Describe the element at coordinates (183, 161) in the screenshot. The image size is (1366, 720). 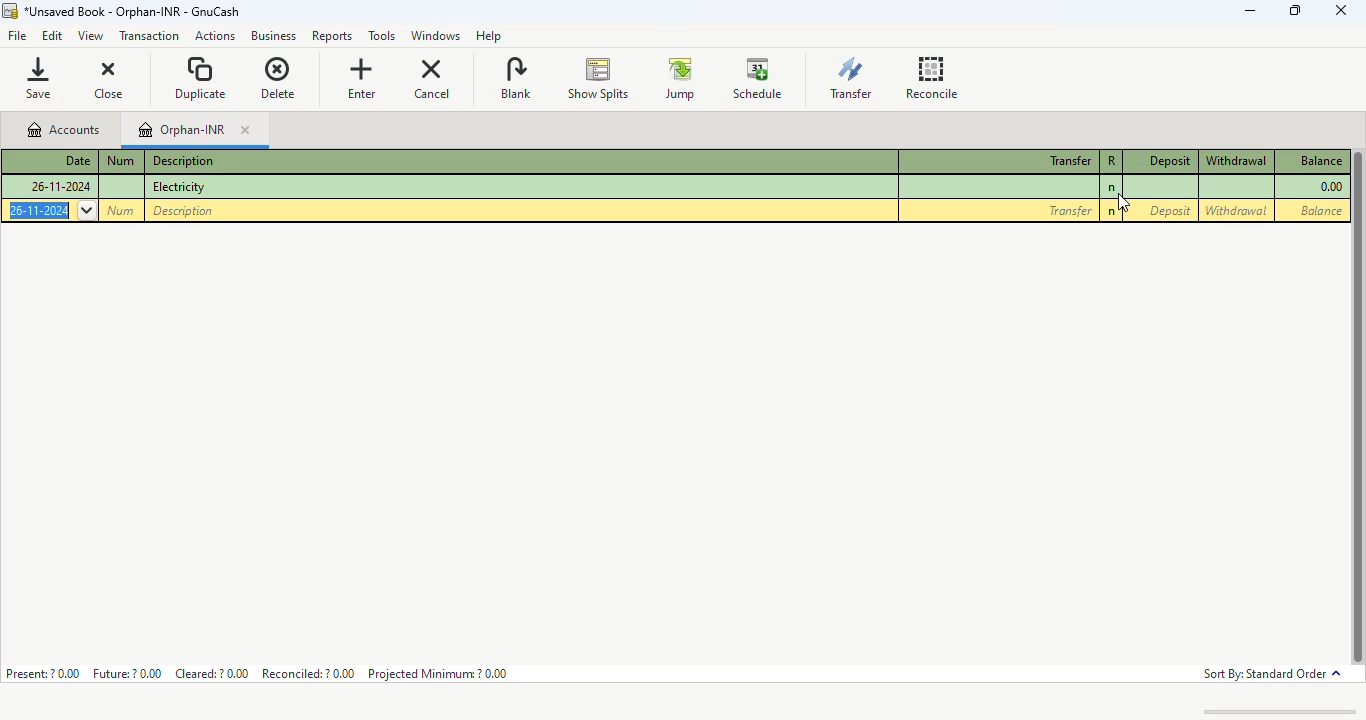
I see `description` at that location.